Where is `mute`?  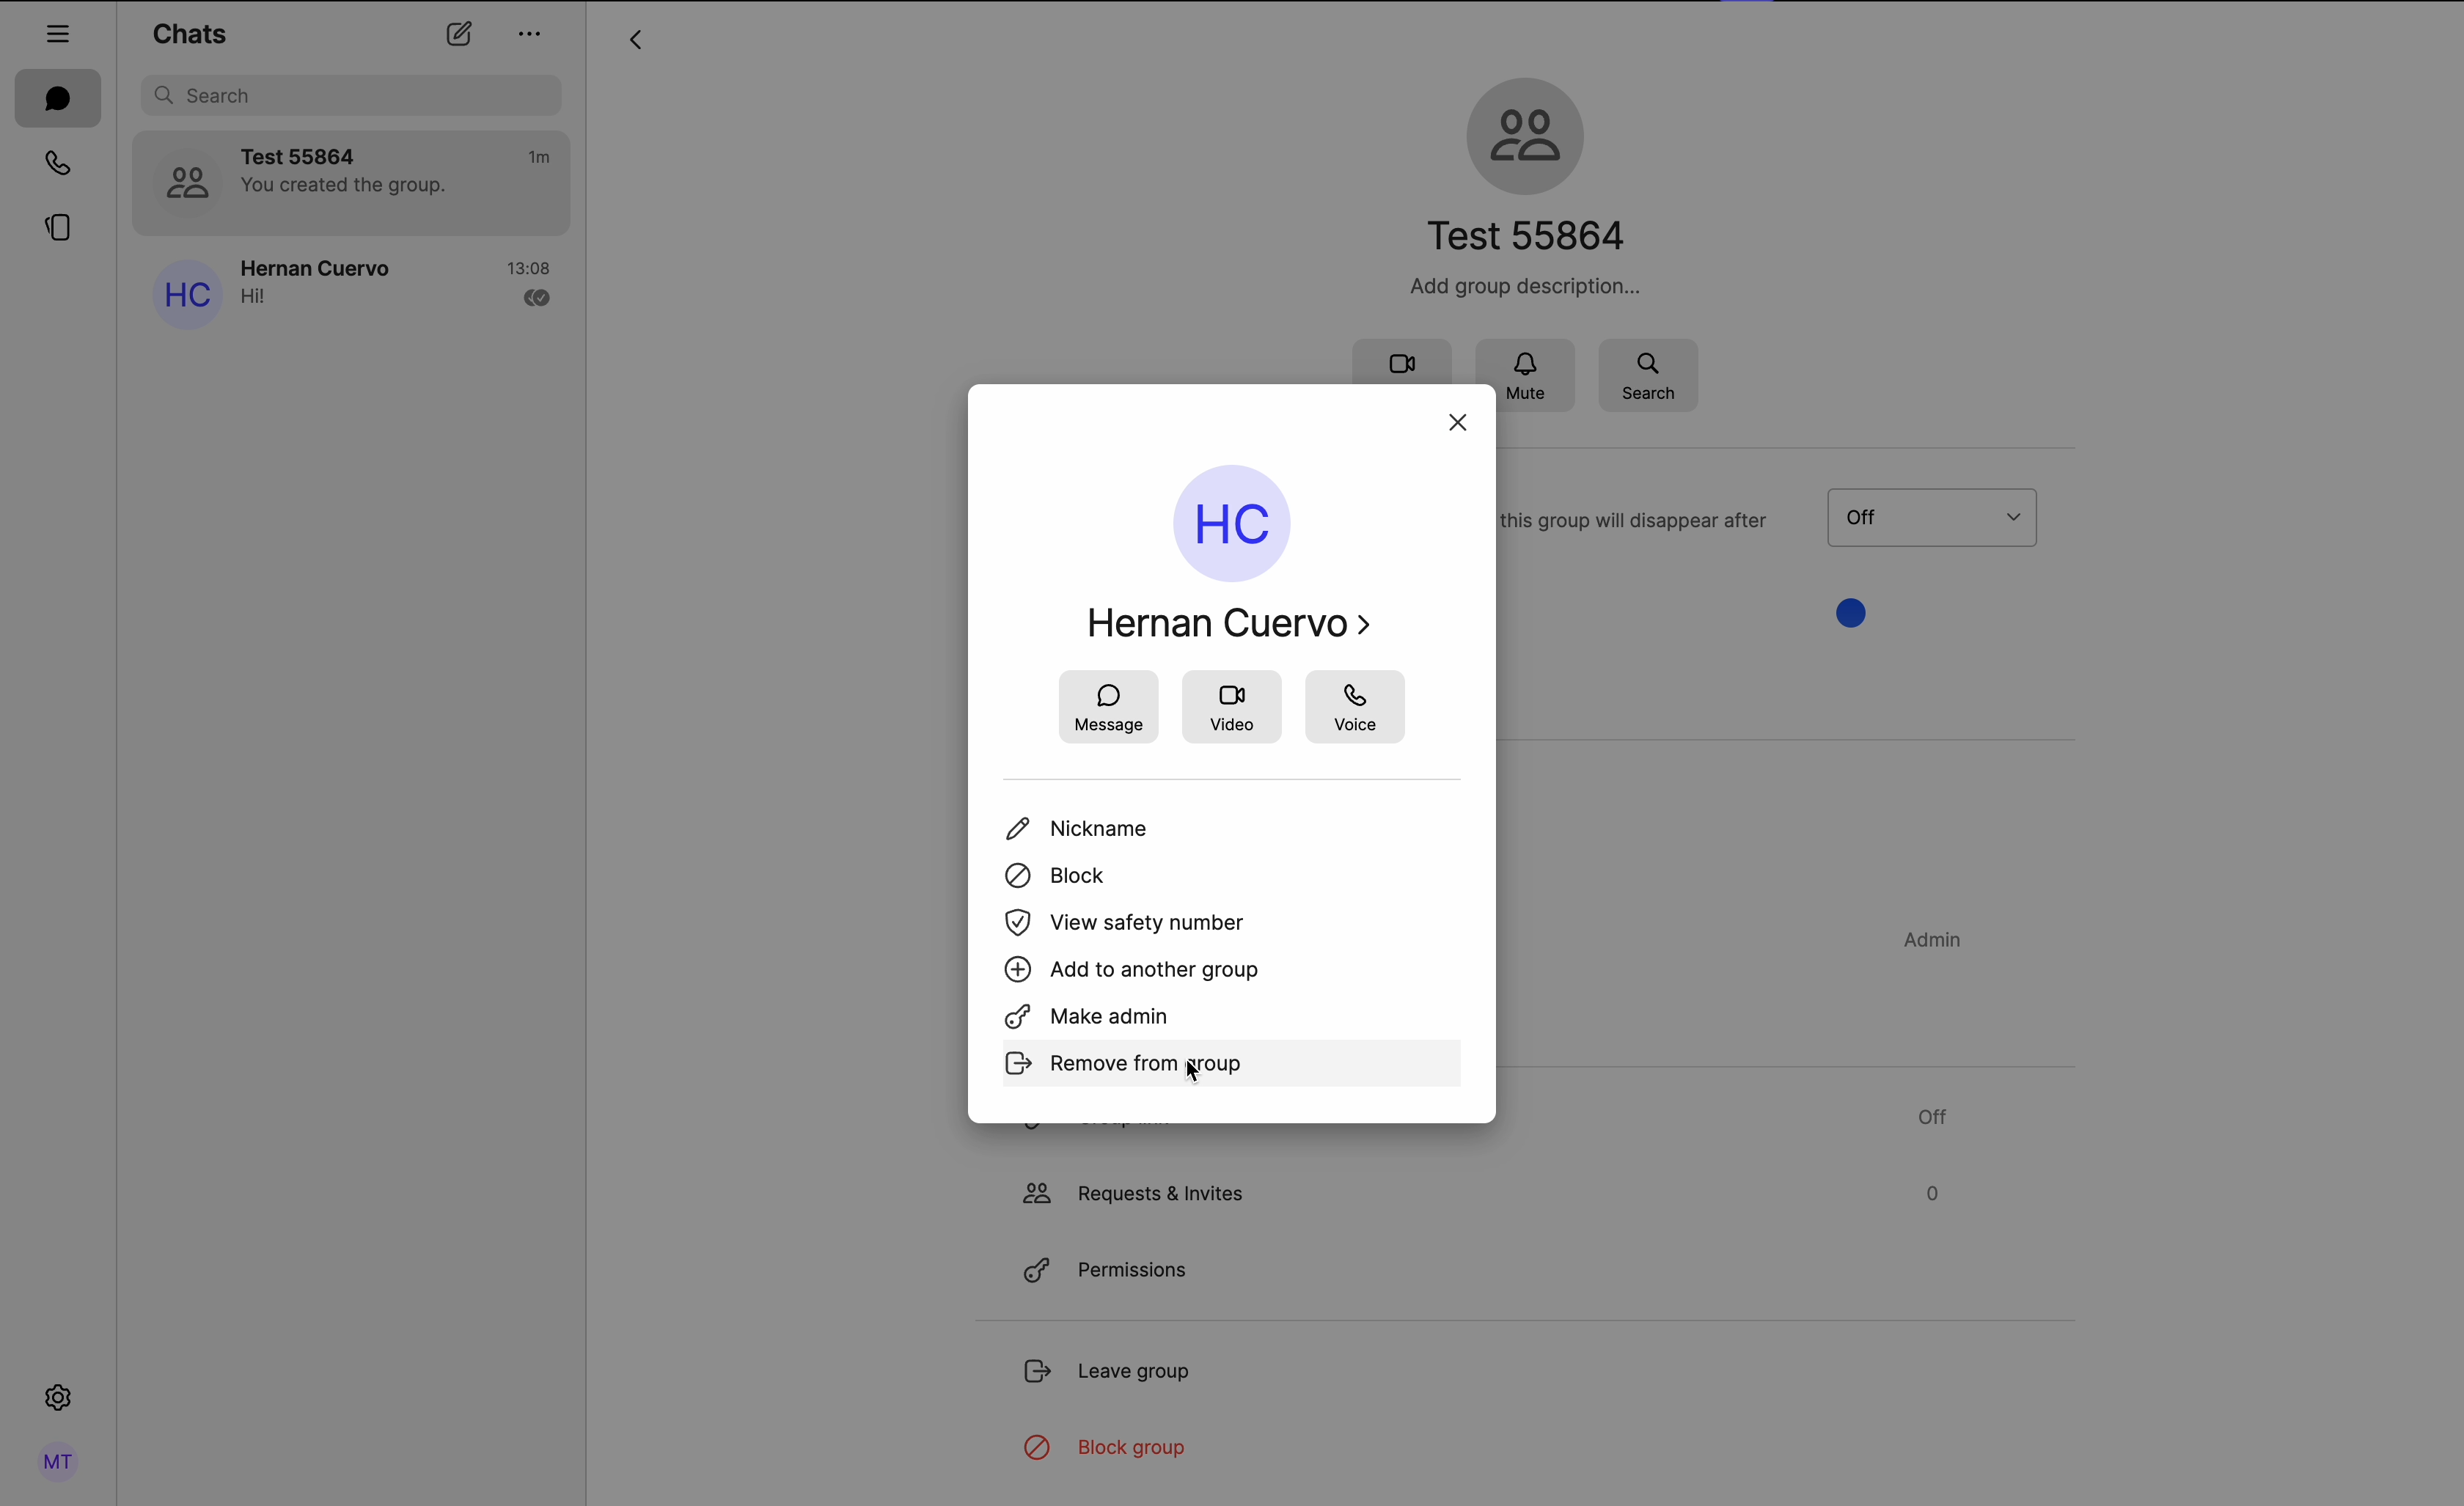 mute is located at coordinates (1537, 371).